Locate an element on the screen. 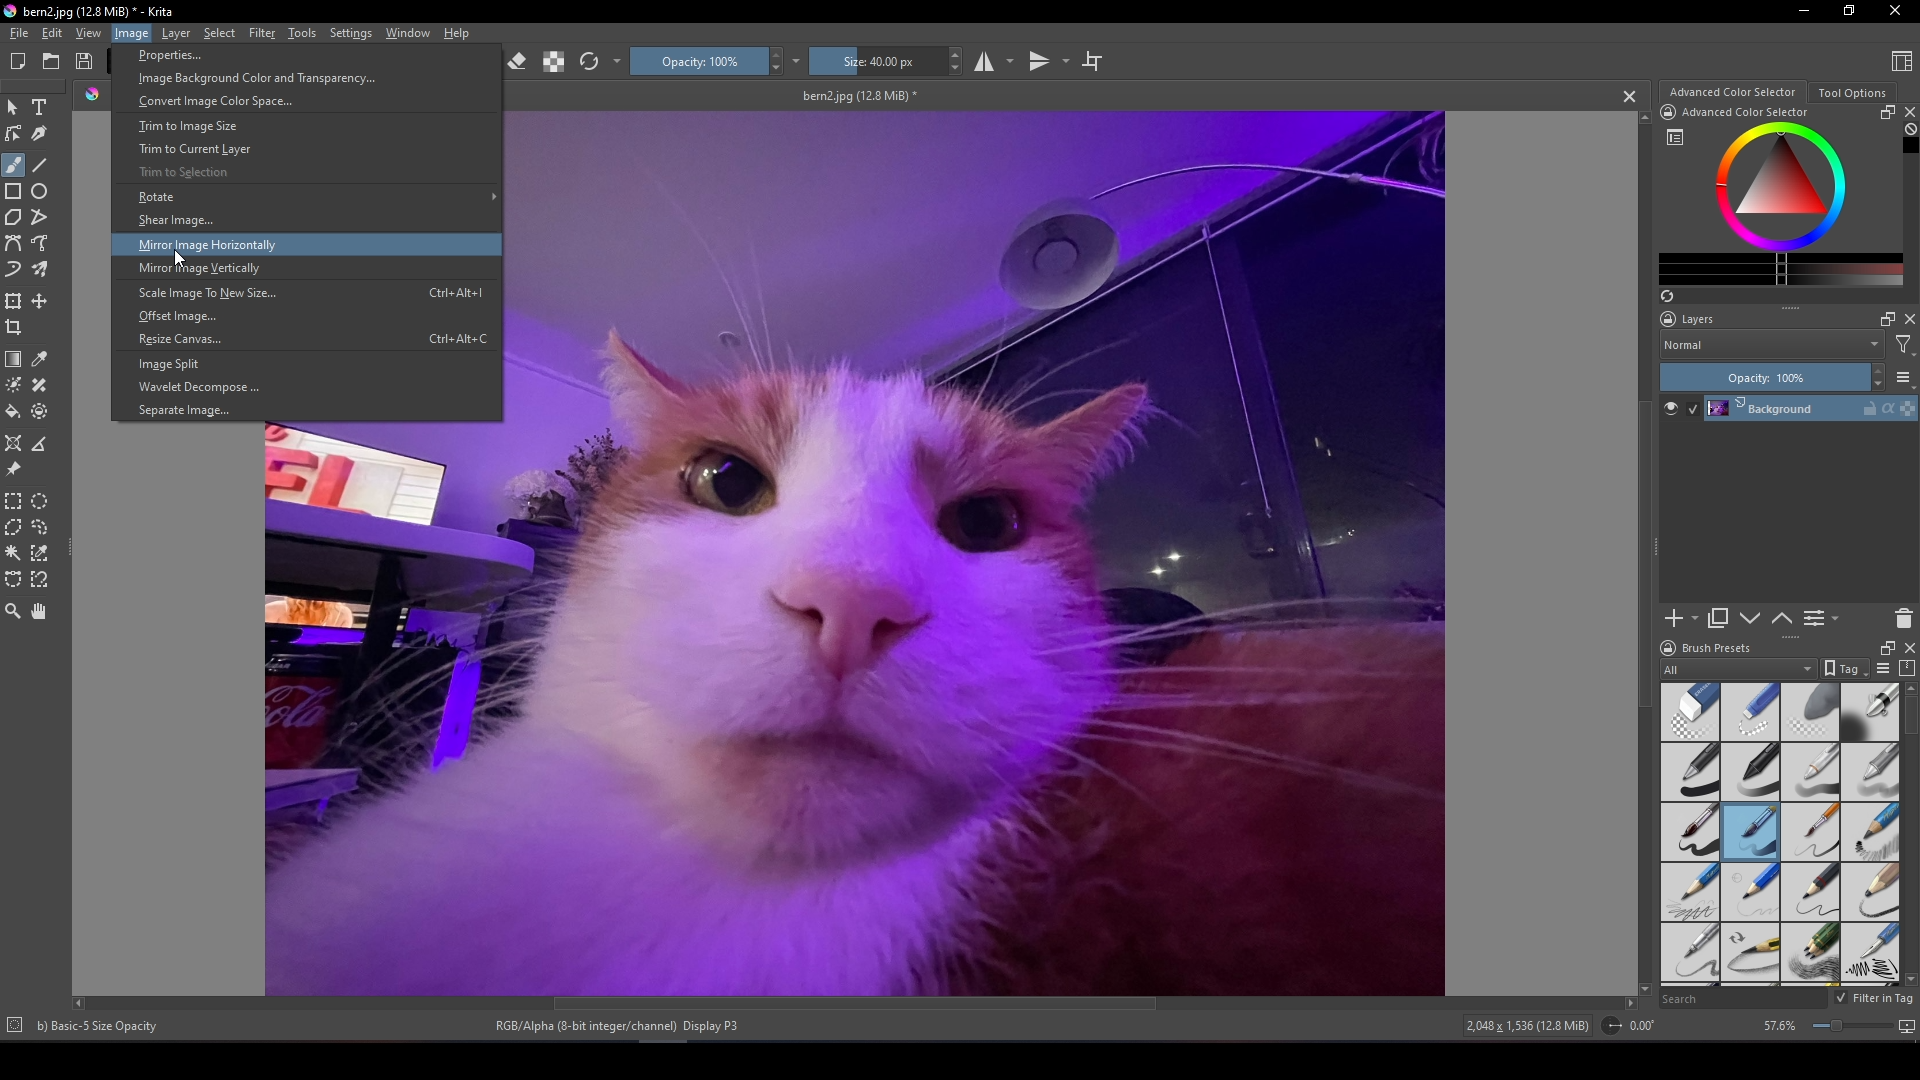 The height and width of the screenshot is (1080, 1920). Rotate is located at coordinates (308, 196).